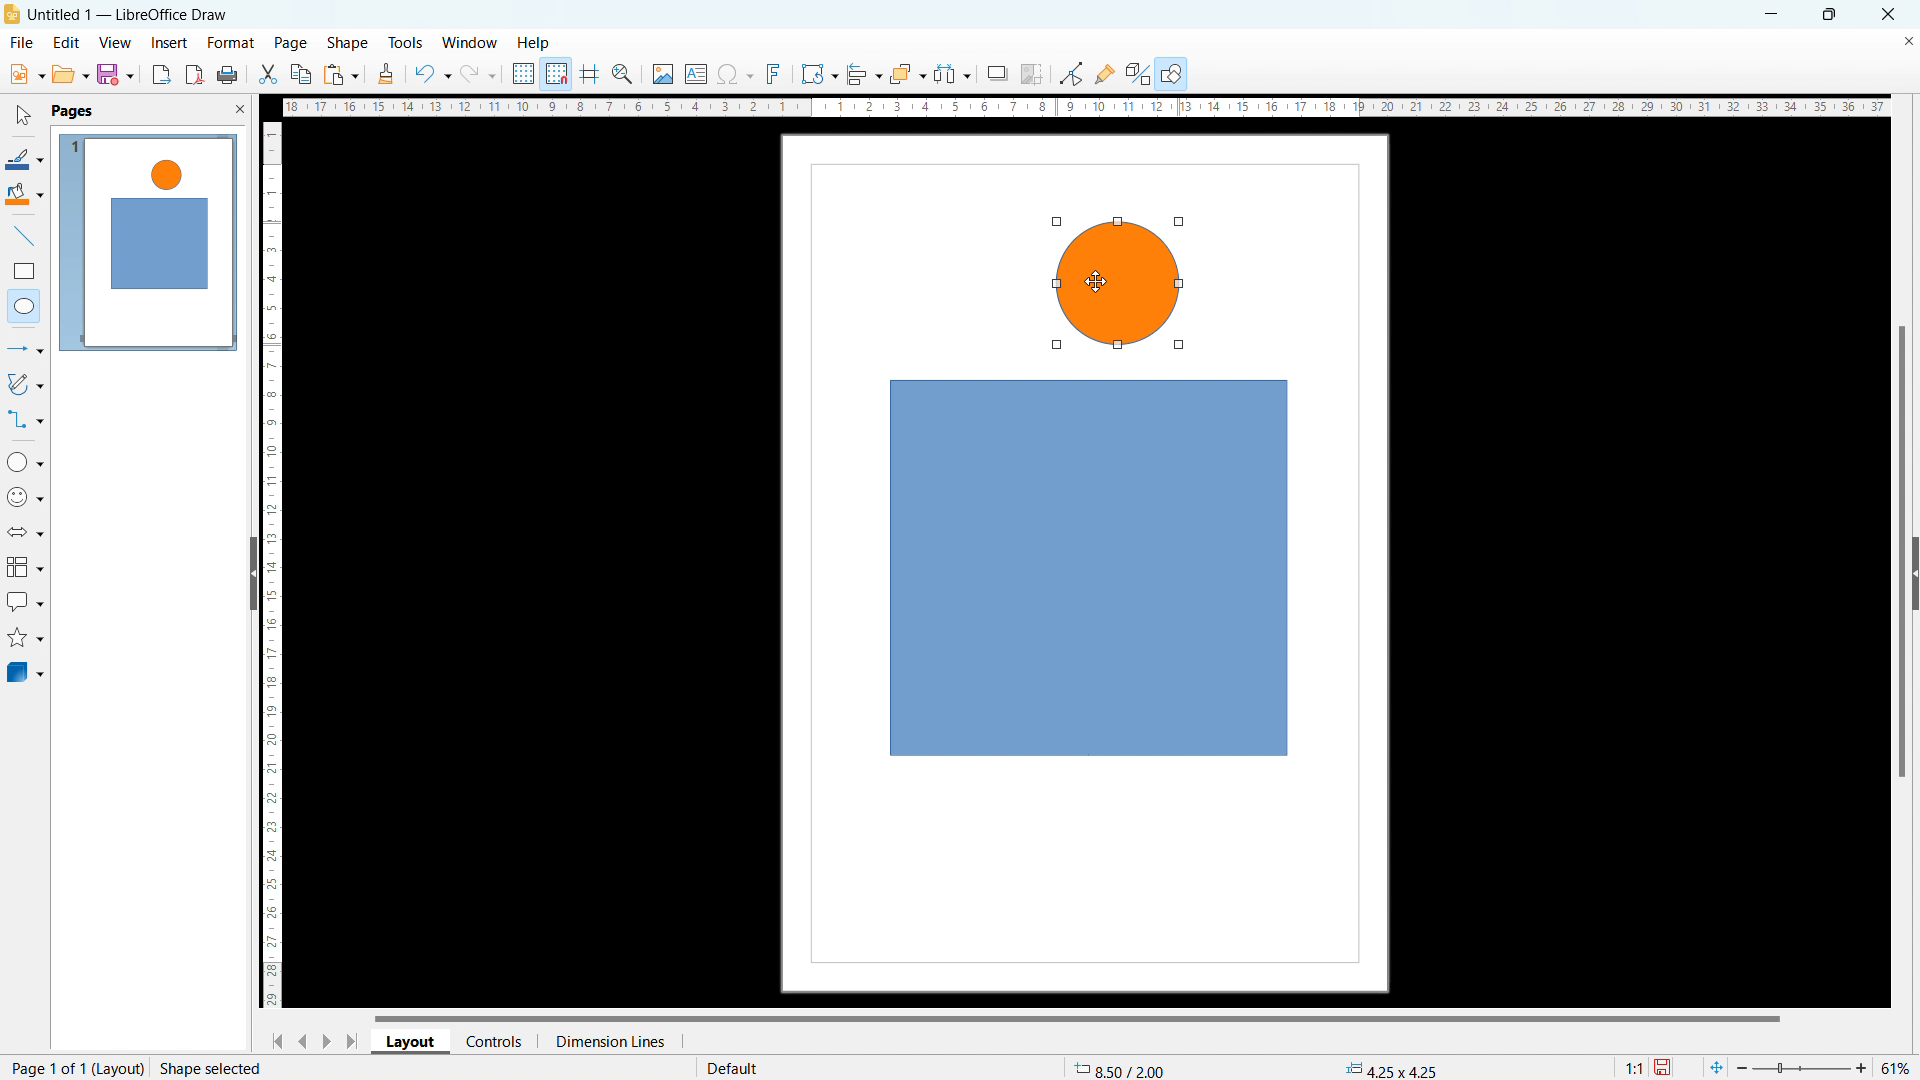  I want to click on lines and arrows, so click(26, 351).